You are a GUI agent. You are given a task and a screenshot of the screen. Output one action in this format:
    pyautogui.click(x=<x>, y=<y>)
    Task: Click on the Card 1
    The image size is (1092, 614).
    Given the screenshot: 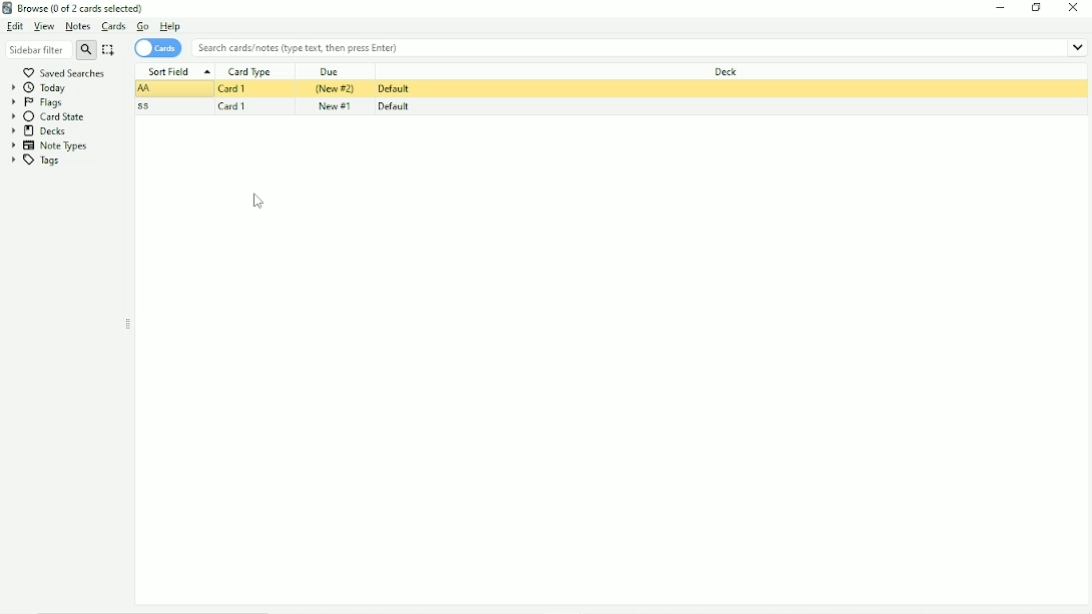 What is the action you would take?
    pyautogui.click(x=230, y=109)
    